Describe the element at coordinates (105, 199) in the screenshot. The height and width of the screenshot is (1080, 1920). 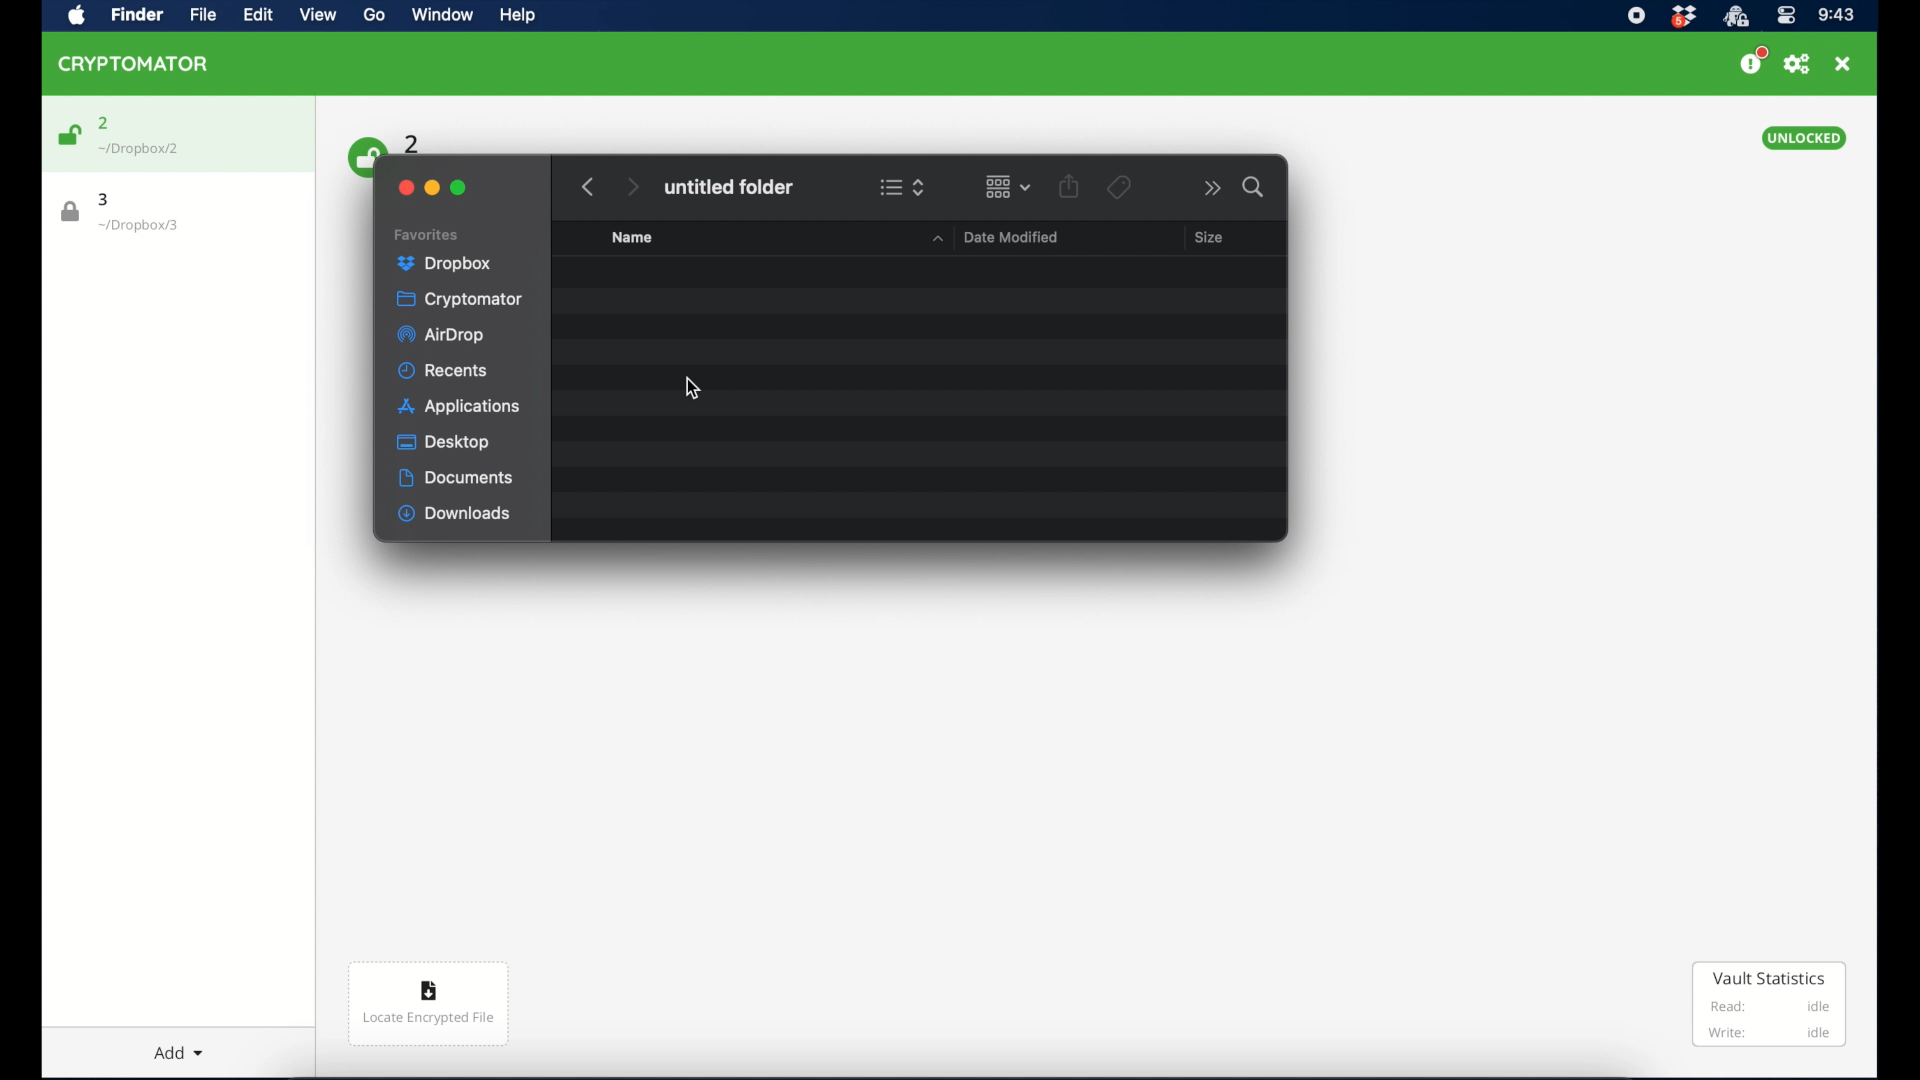
I see `3` at that location.